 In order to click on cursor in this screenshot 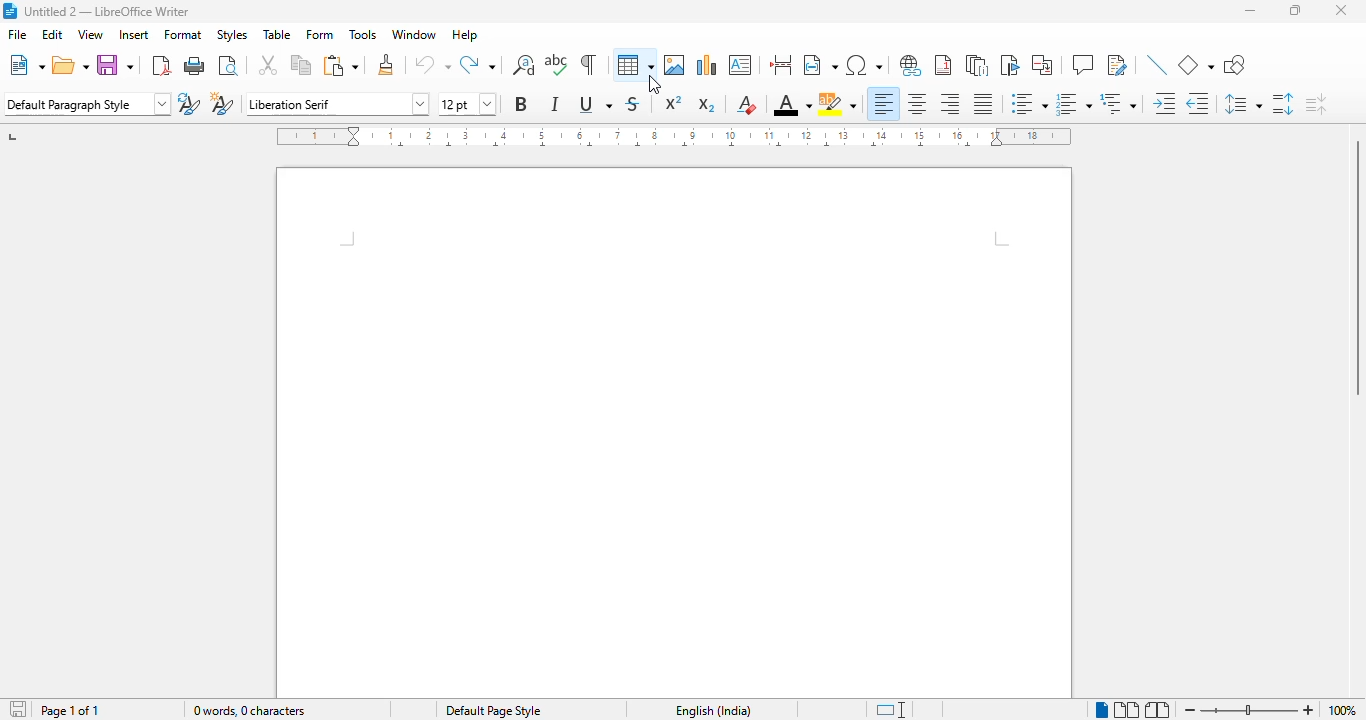, I will do `click(656, 84)`.